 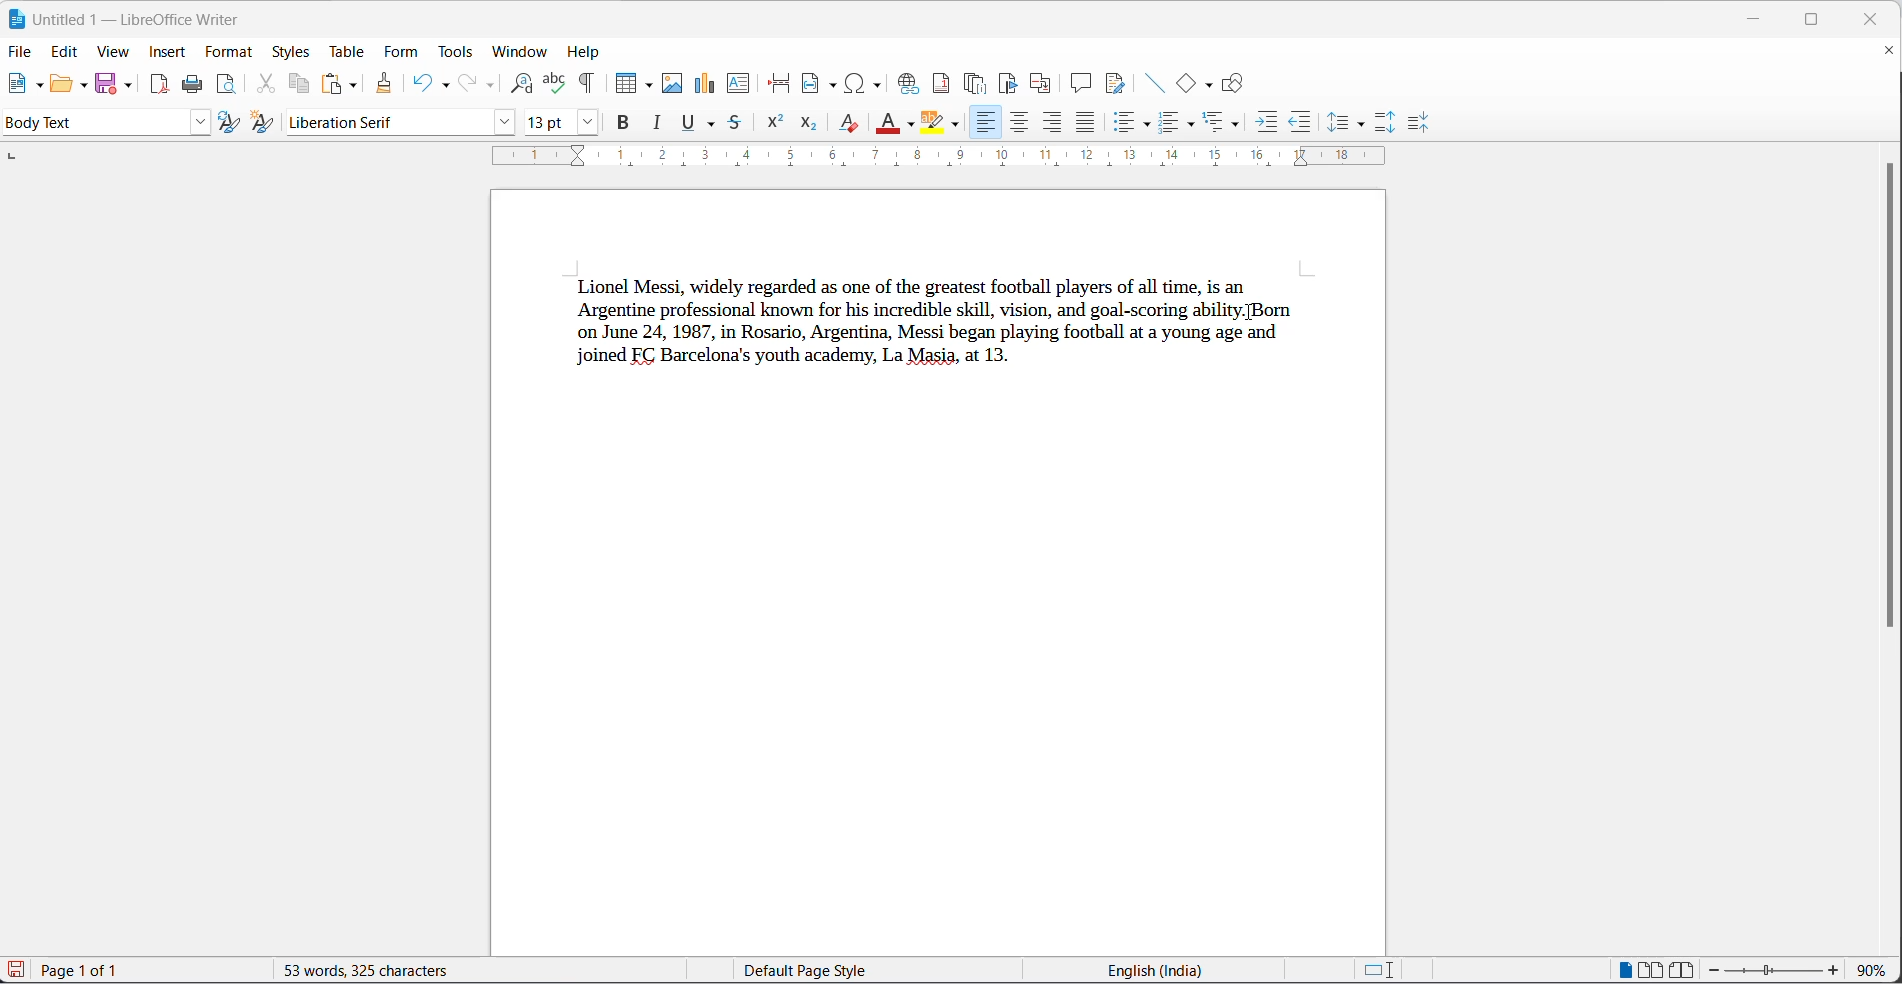 What do you see at coordinates (1299, 122) in the screenshot?
I see `decrease indent` at bounding box center [1299, 122].